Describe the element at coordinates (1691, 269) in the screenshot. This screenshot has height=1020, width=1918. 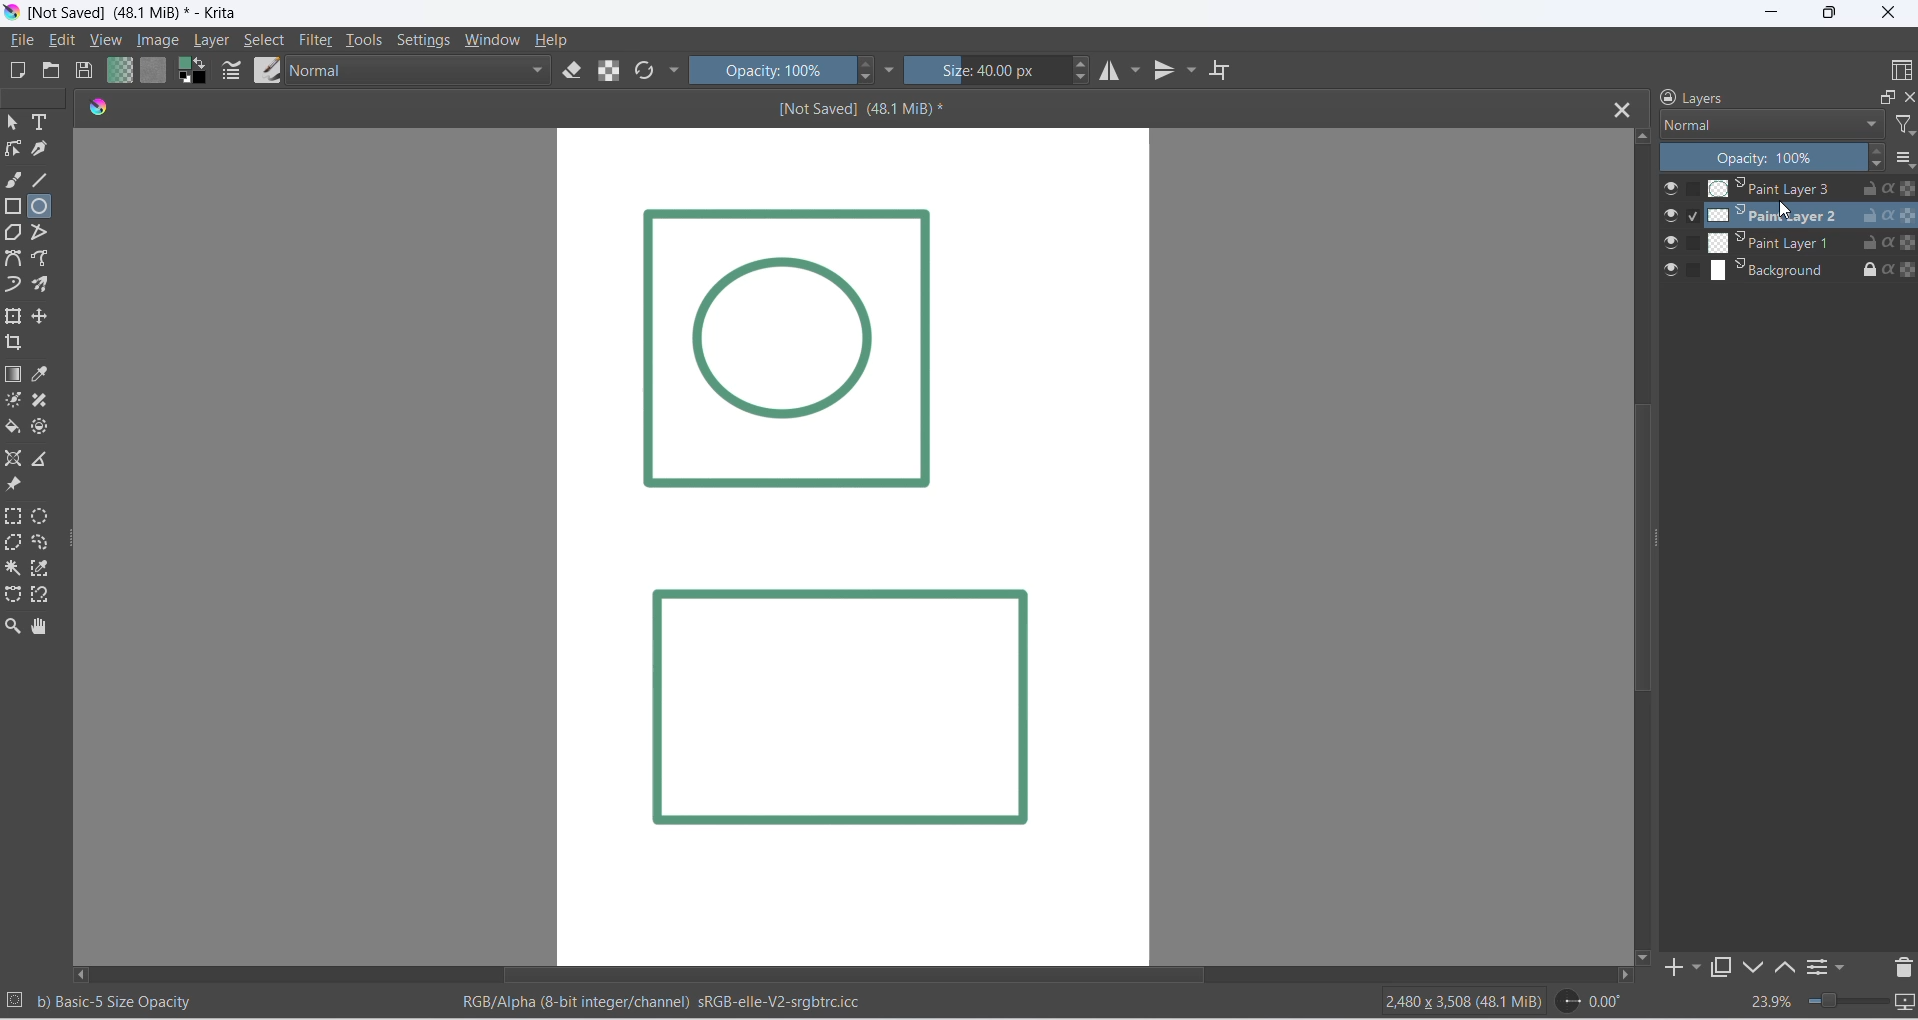
I see `checkbox` at that location.